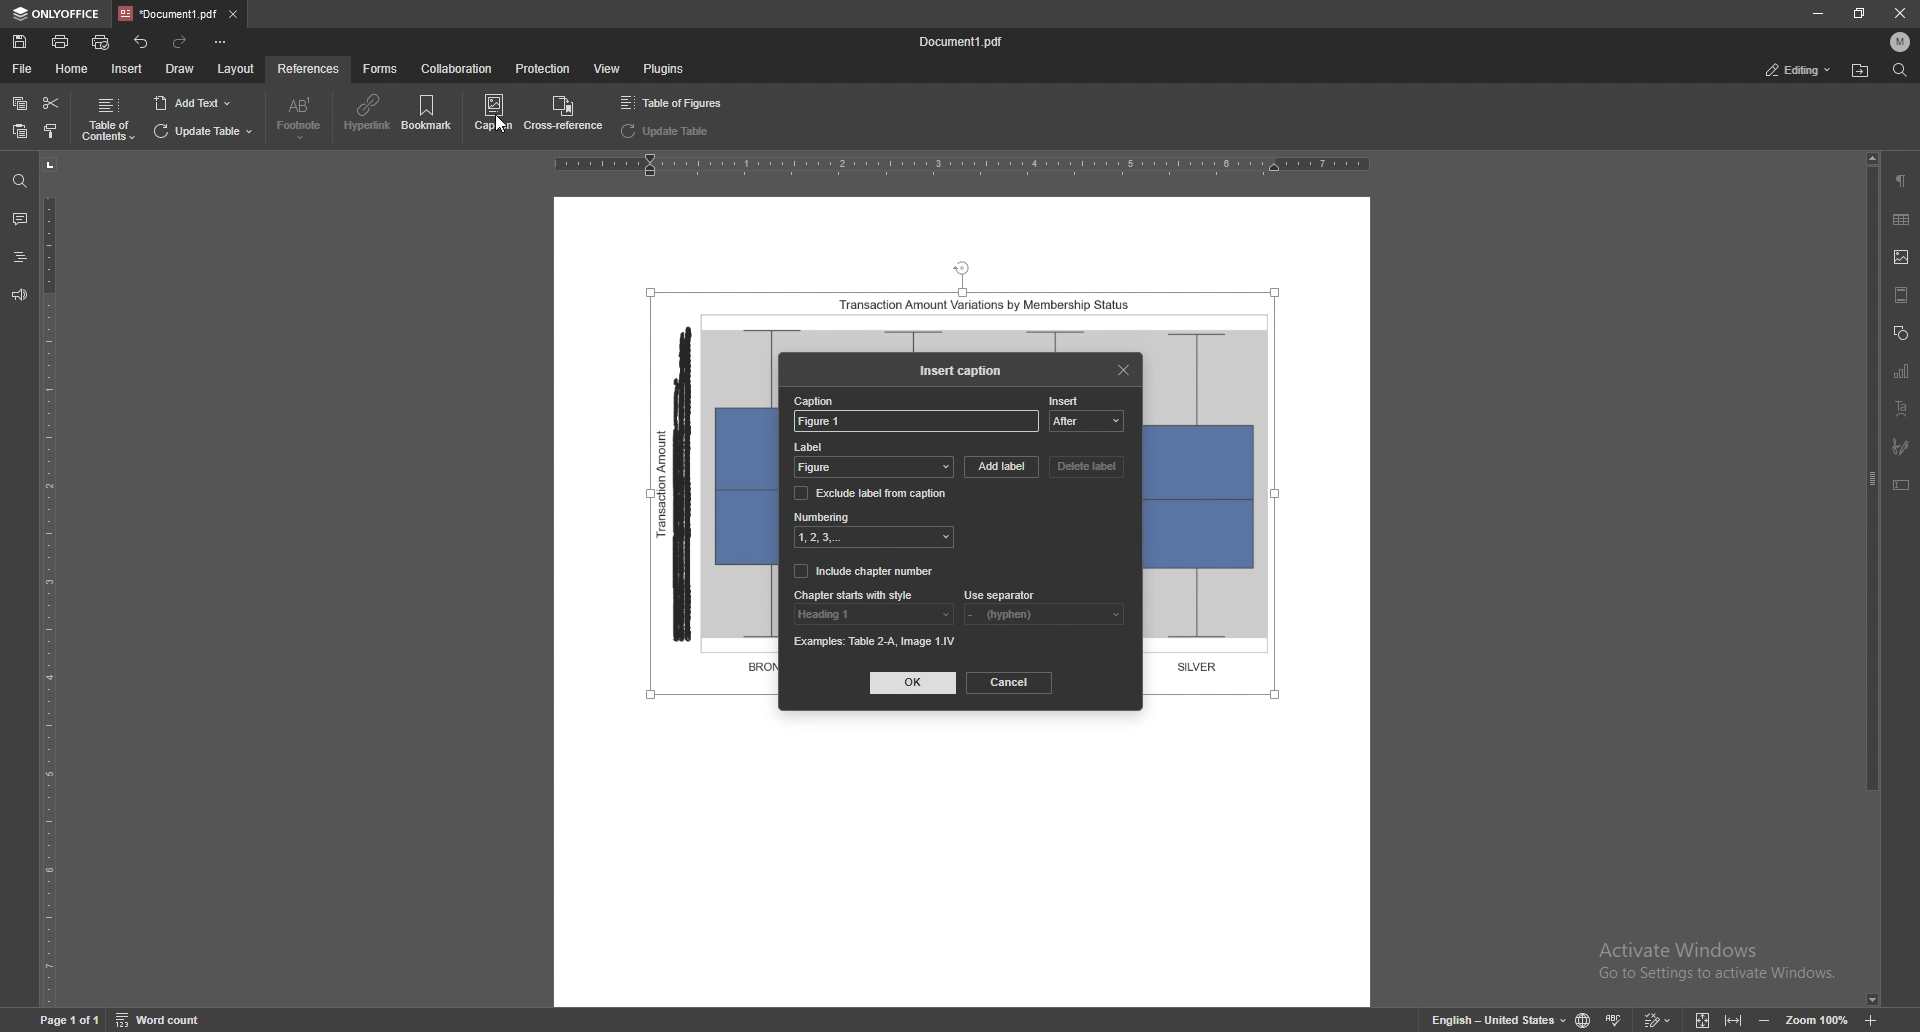 This screenshot has width=1920, height=1032. Describe the element at coordinates (1797, 69) in the screenshot. I see `status` at that location.